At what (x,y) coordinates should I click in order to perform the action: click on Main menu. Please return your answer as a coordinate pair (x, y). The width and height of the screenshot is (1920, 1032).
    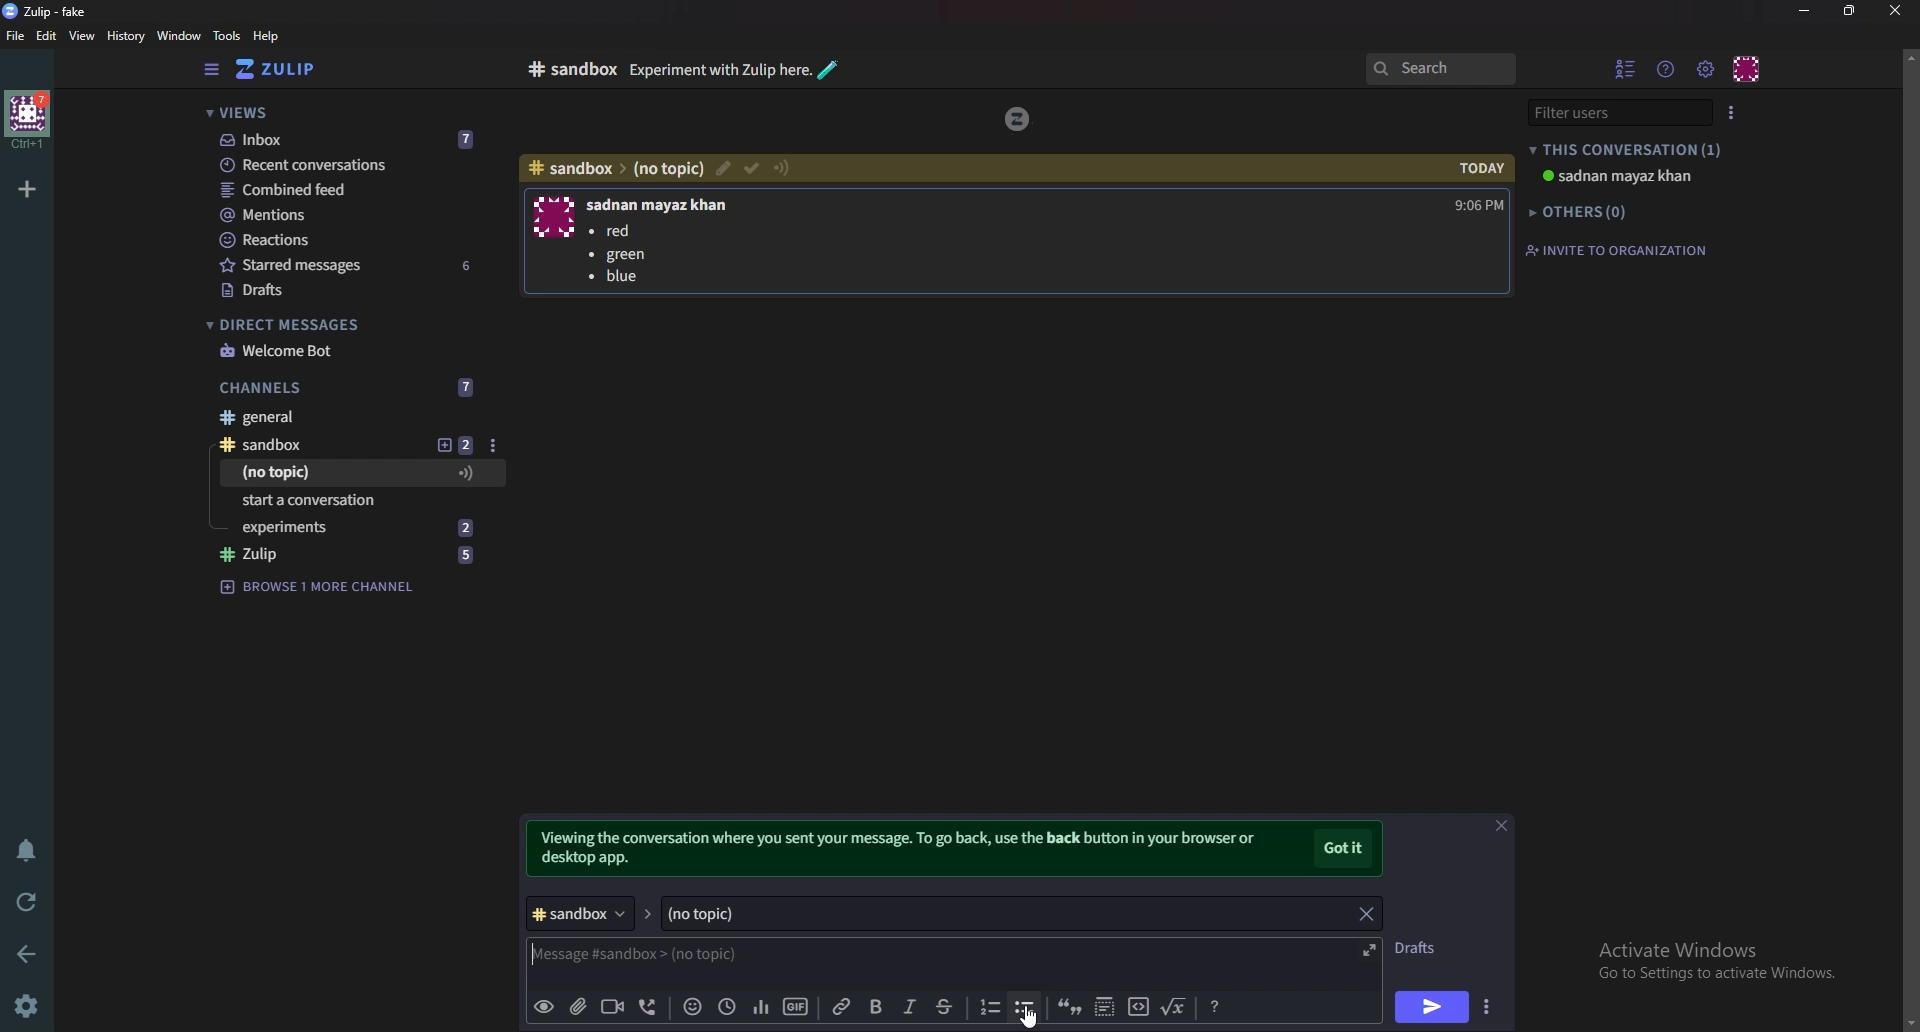
    Looking at the image, I should click on (1705, 70).